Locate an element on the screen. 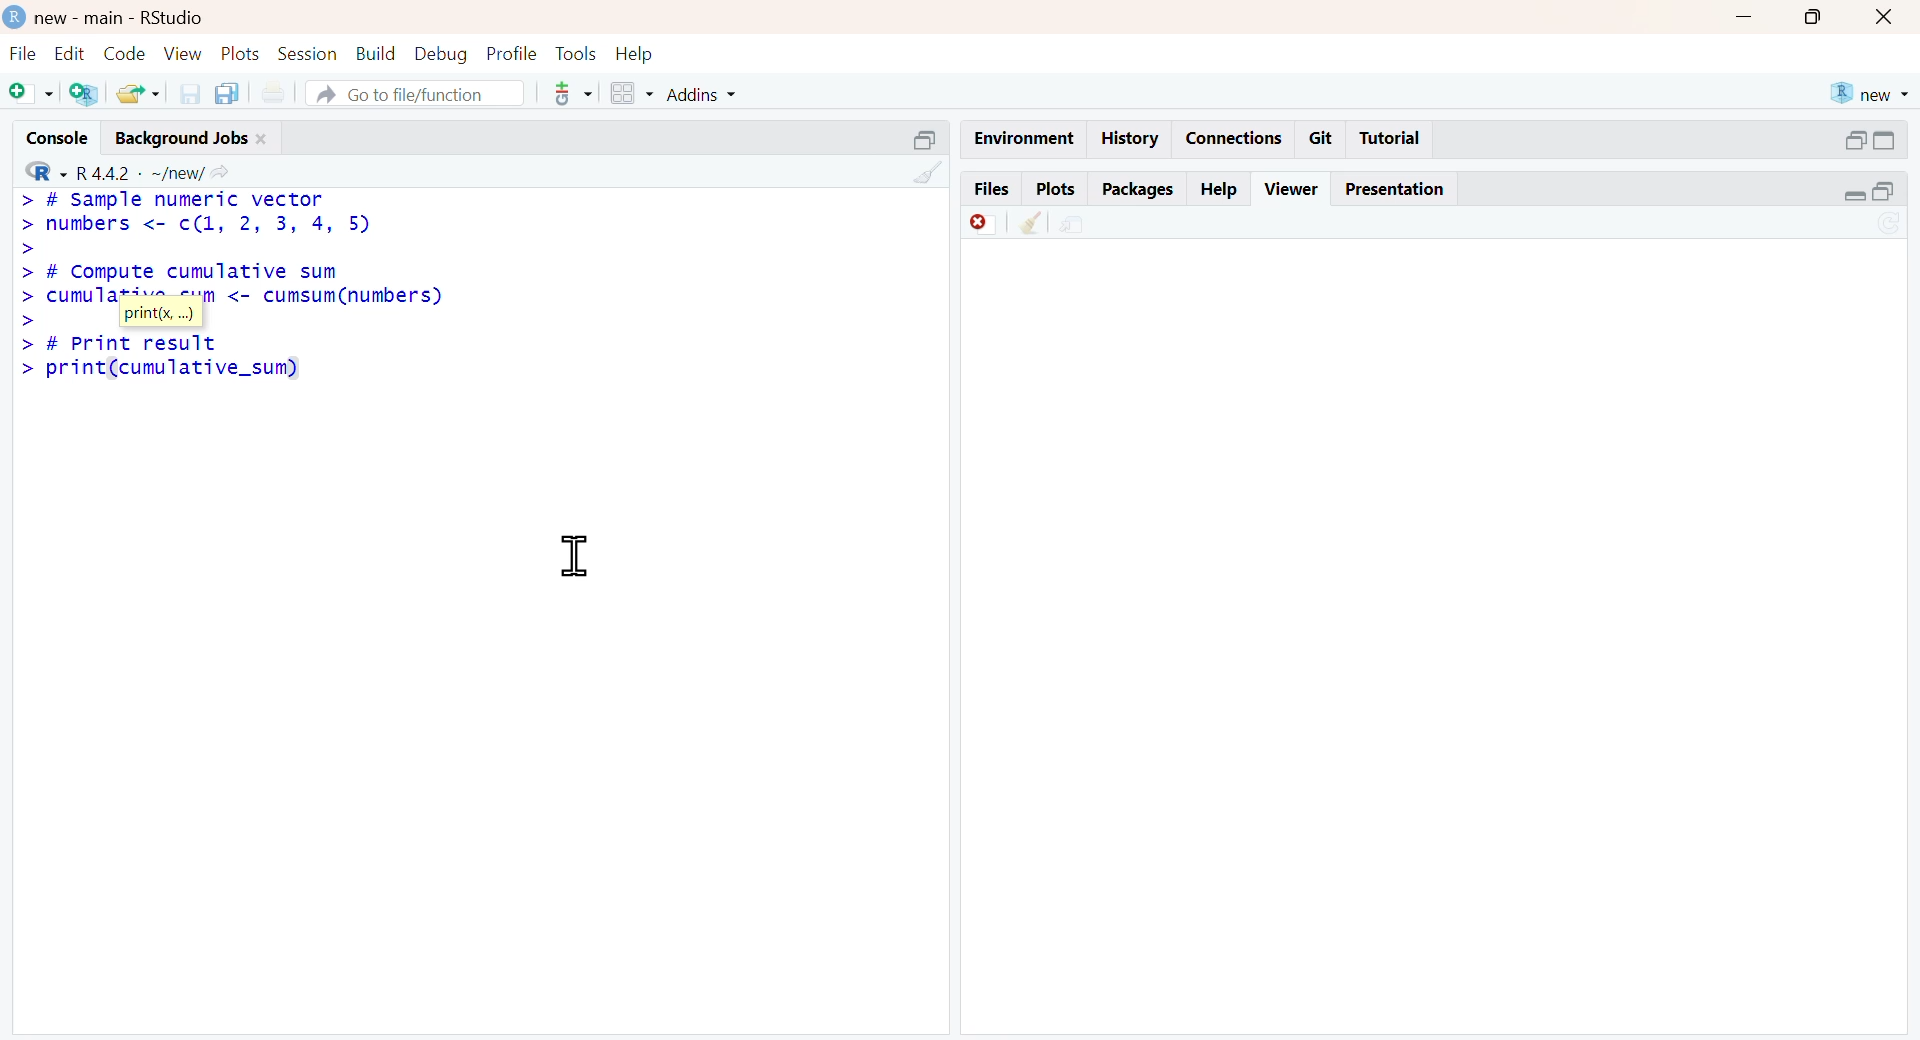  sync is located at coordinates (1890, 224).